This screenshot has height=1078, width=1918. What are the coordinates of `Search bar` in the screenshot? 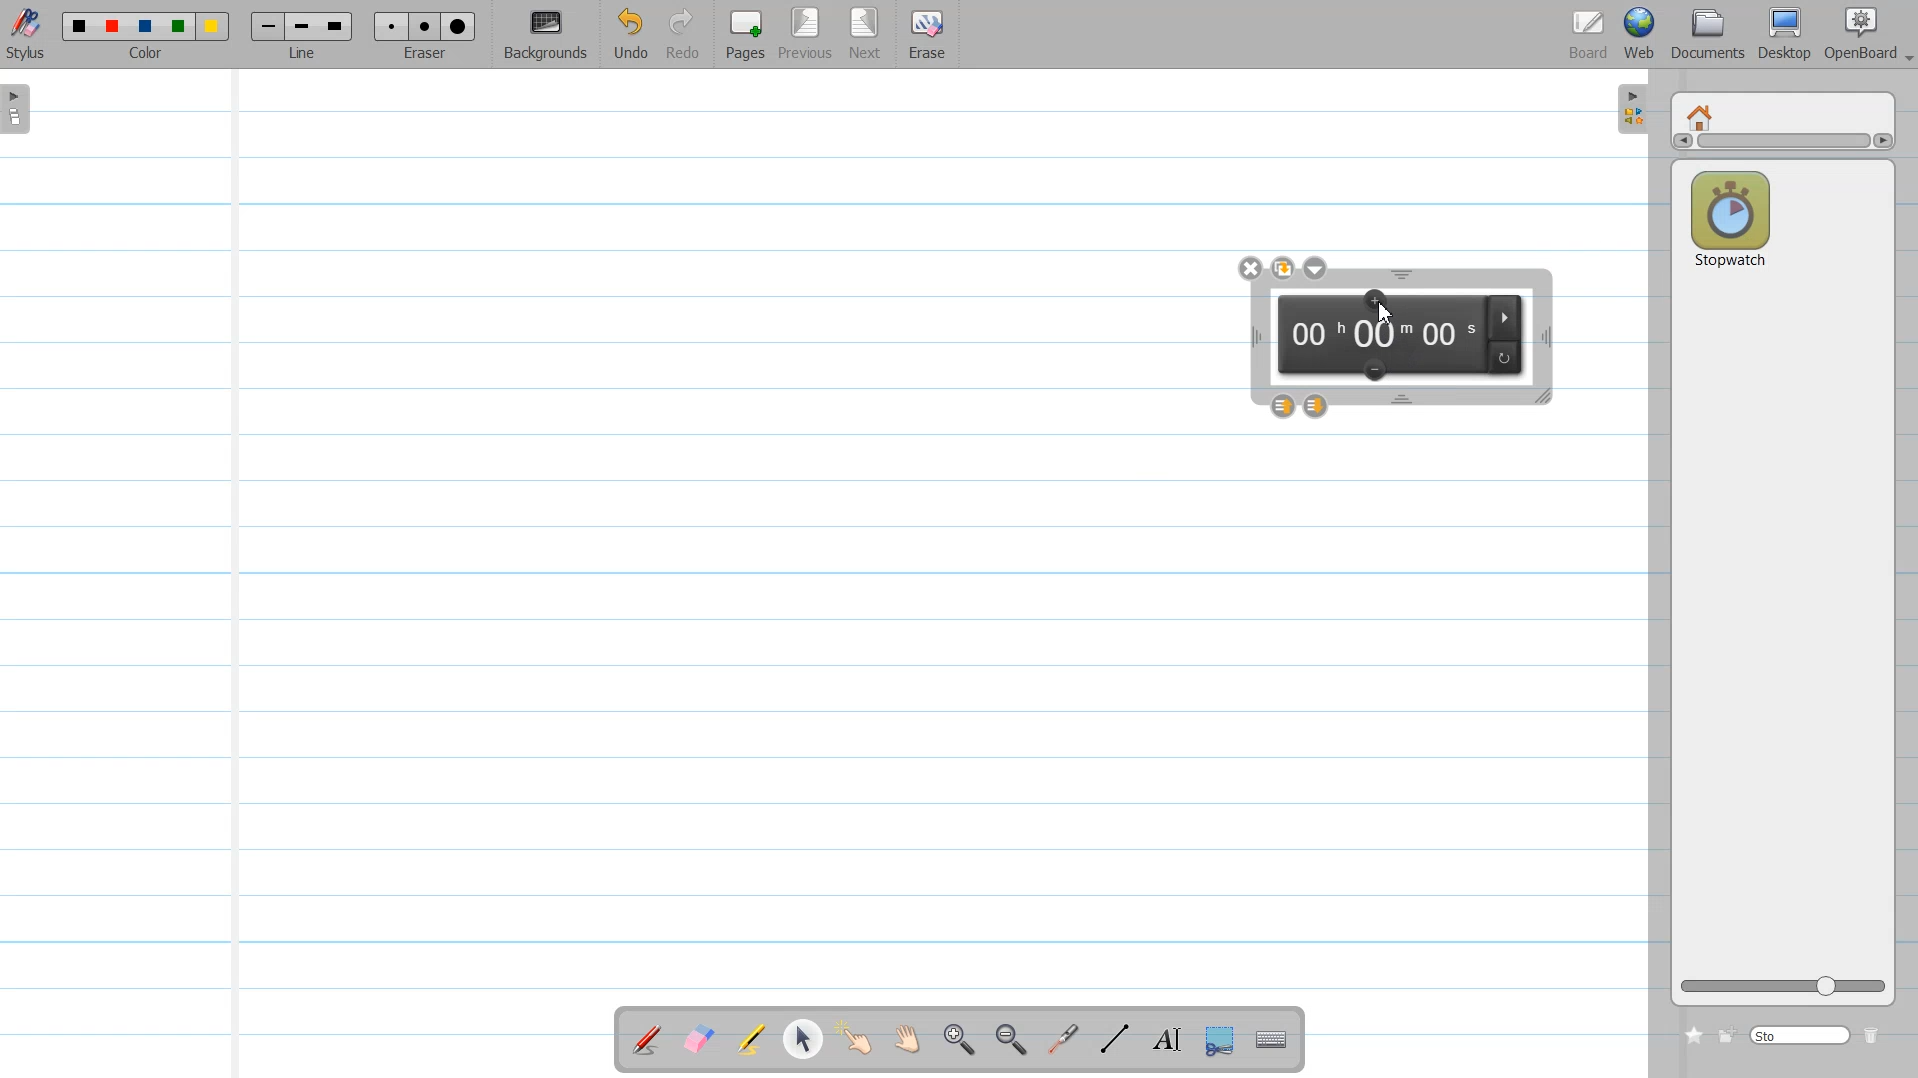 It's located at (1801, 1034).